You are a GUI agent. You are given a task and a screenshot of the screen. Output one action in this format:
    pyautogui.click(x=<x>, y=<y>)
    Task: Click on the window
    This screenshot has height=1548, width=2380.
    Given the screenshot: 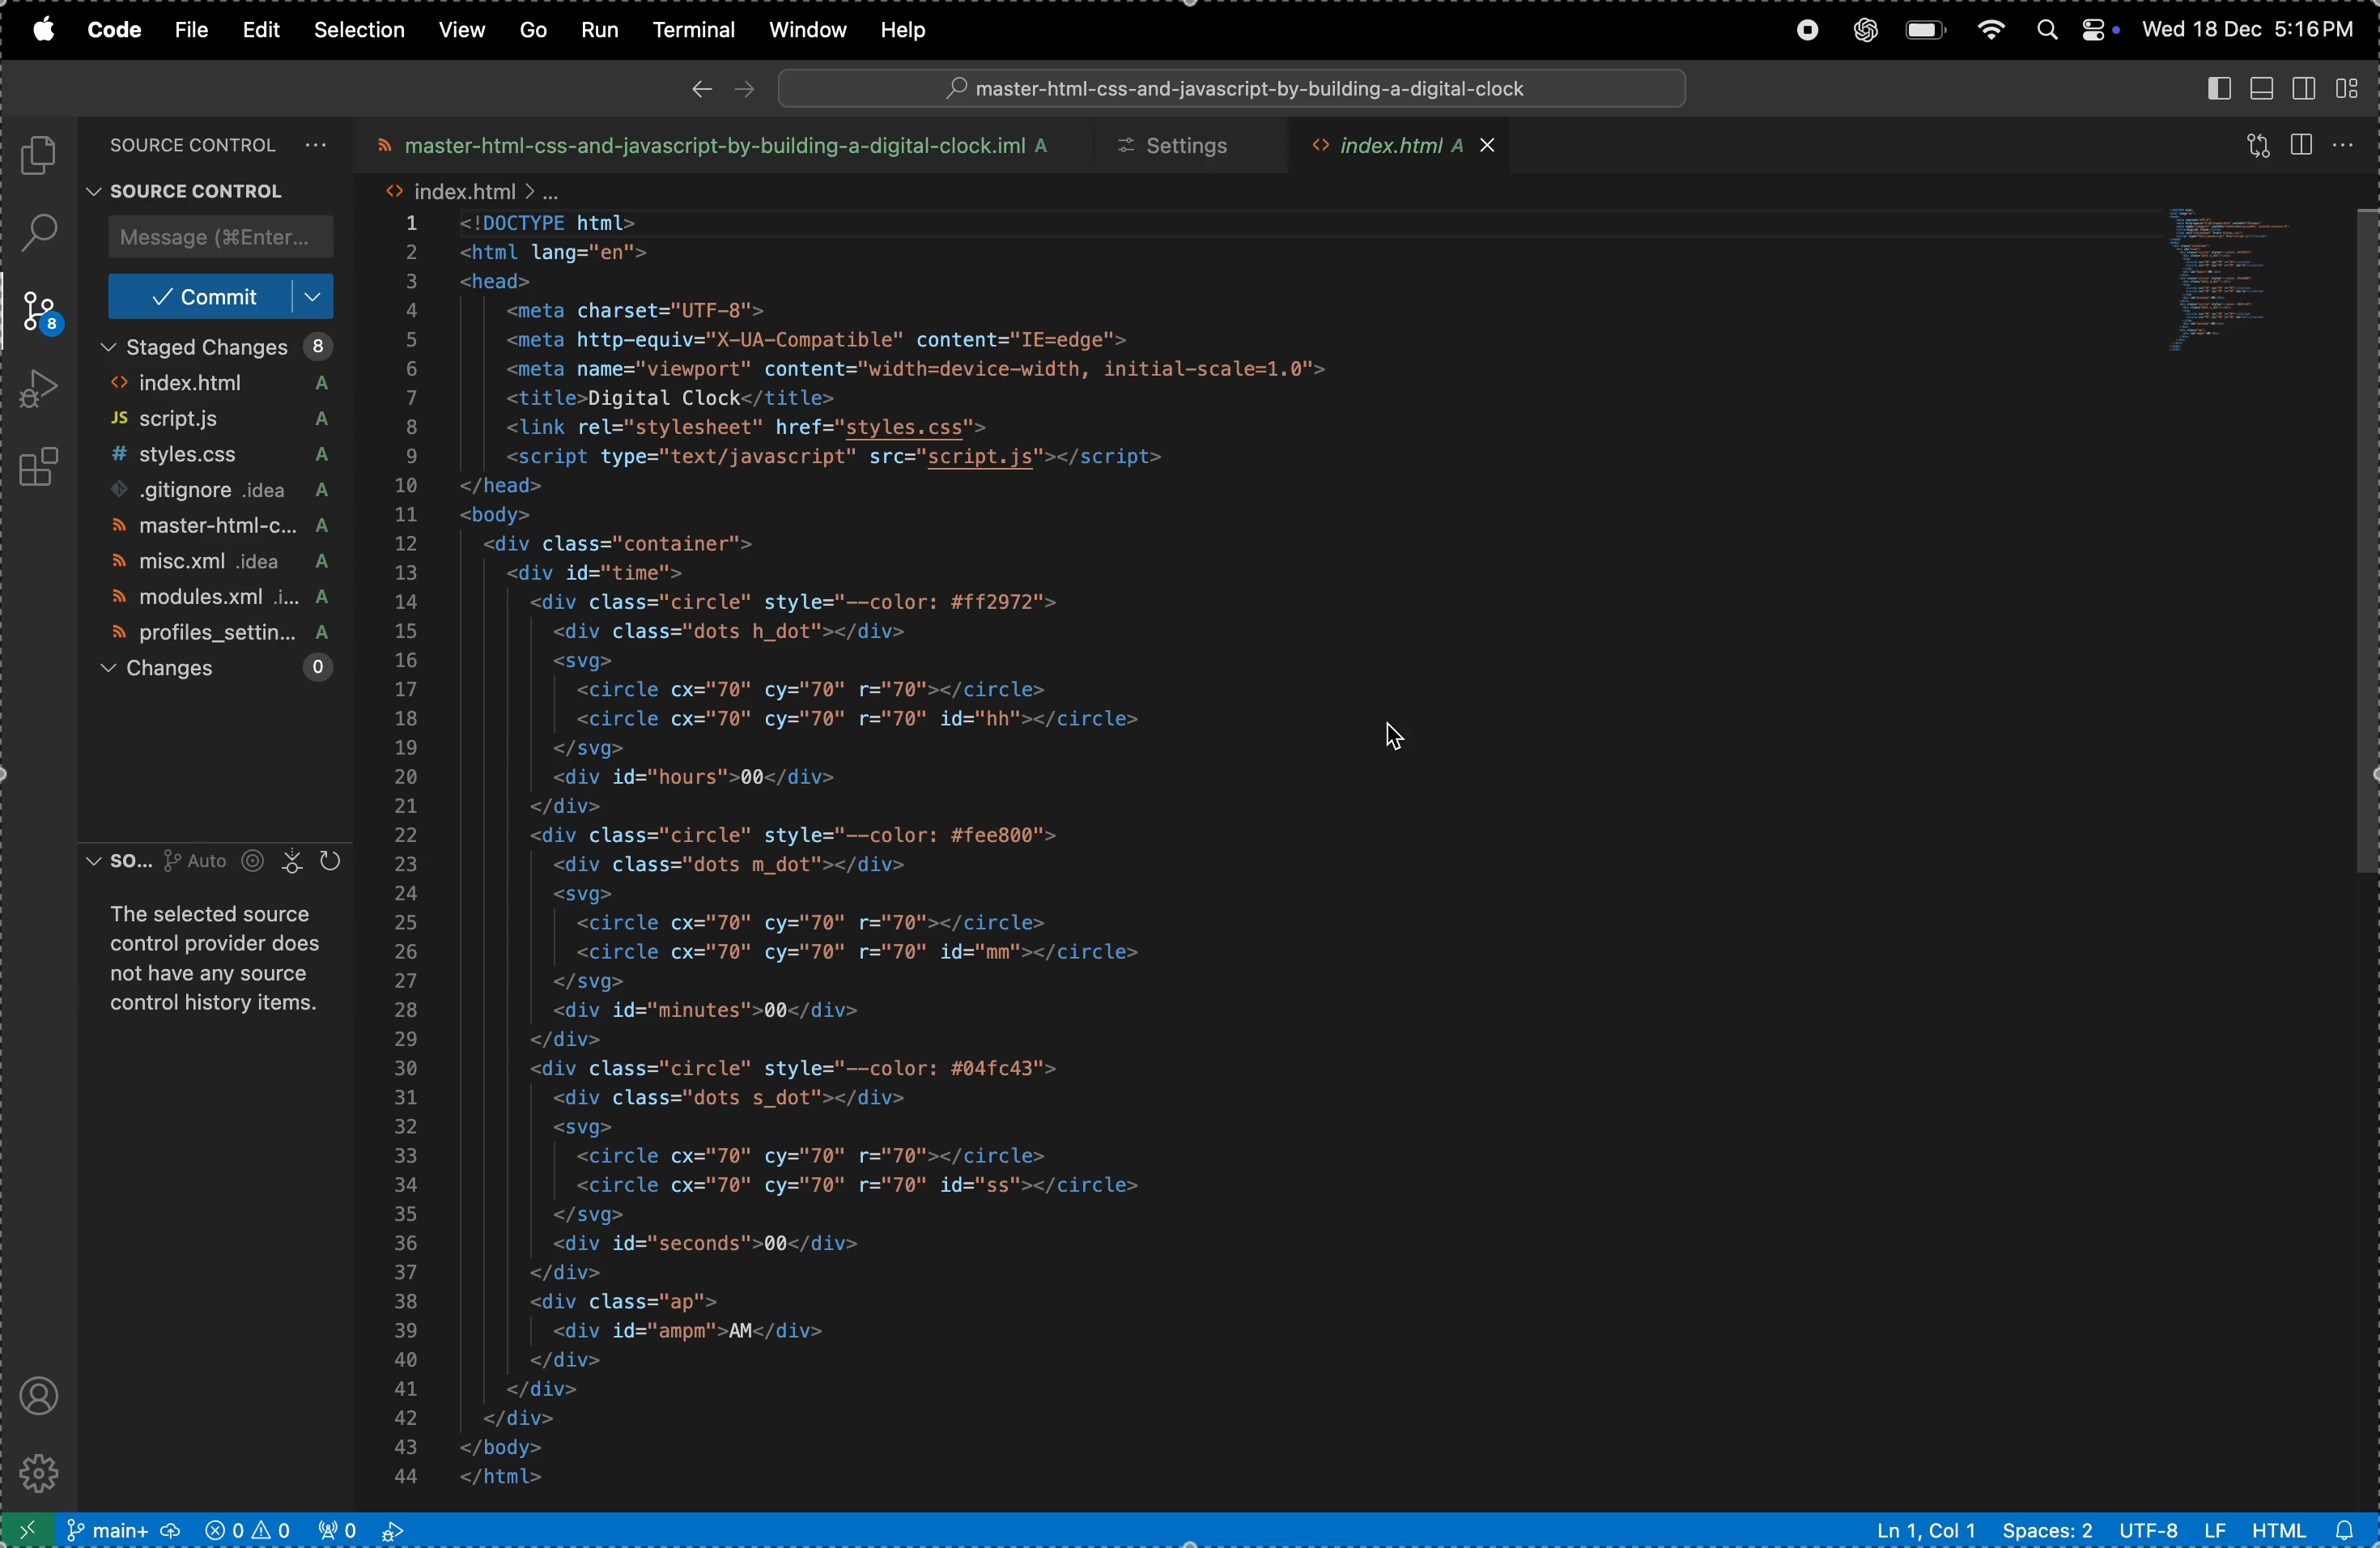 What is the action you would take?
    pyautogui.click(x=801, y=31)
    